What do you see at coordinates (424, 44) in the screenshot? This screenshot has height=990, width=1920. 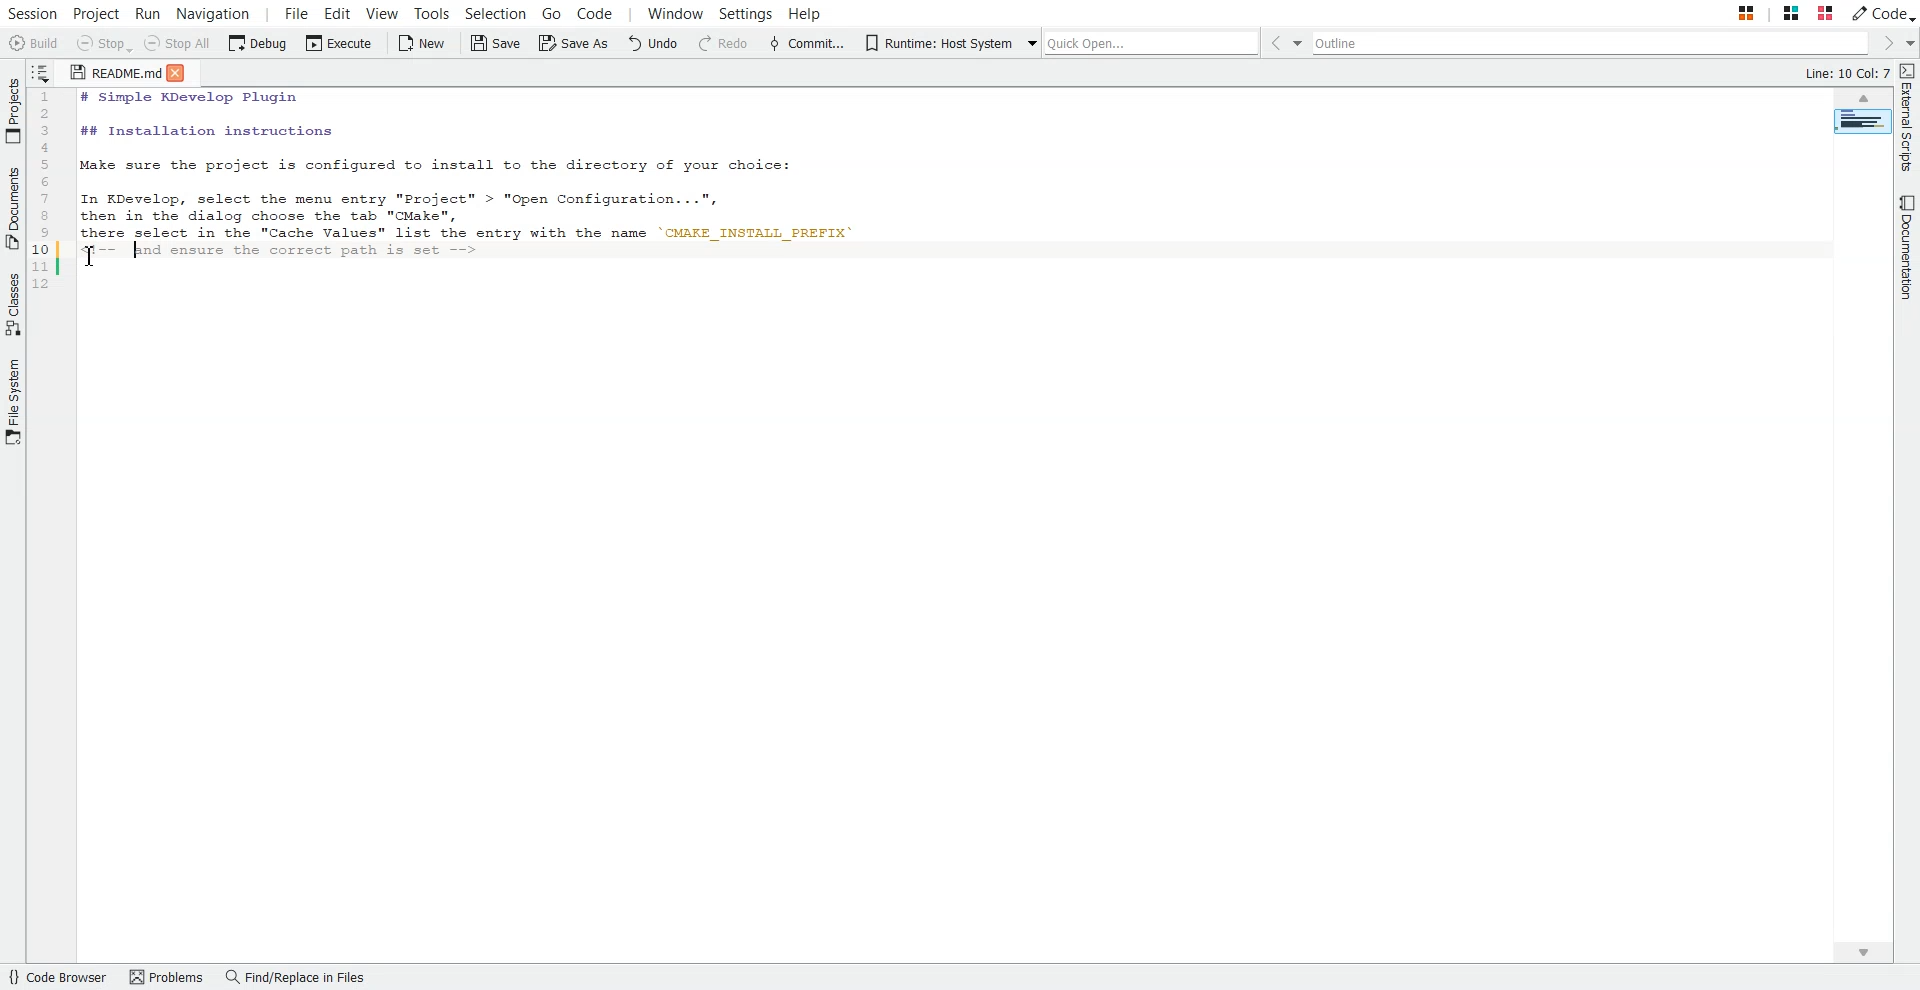 I see `New` at bounding box center [424, 44].